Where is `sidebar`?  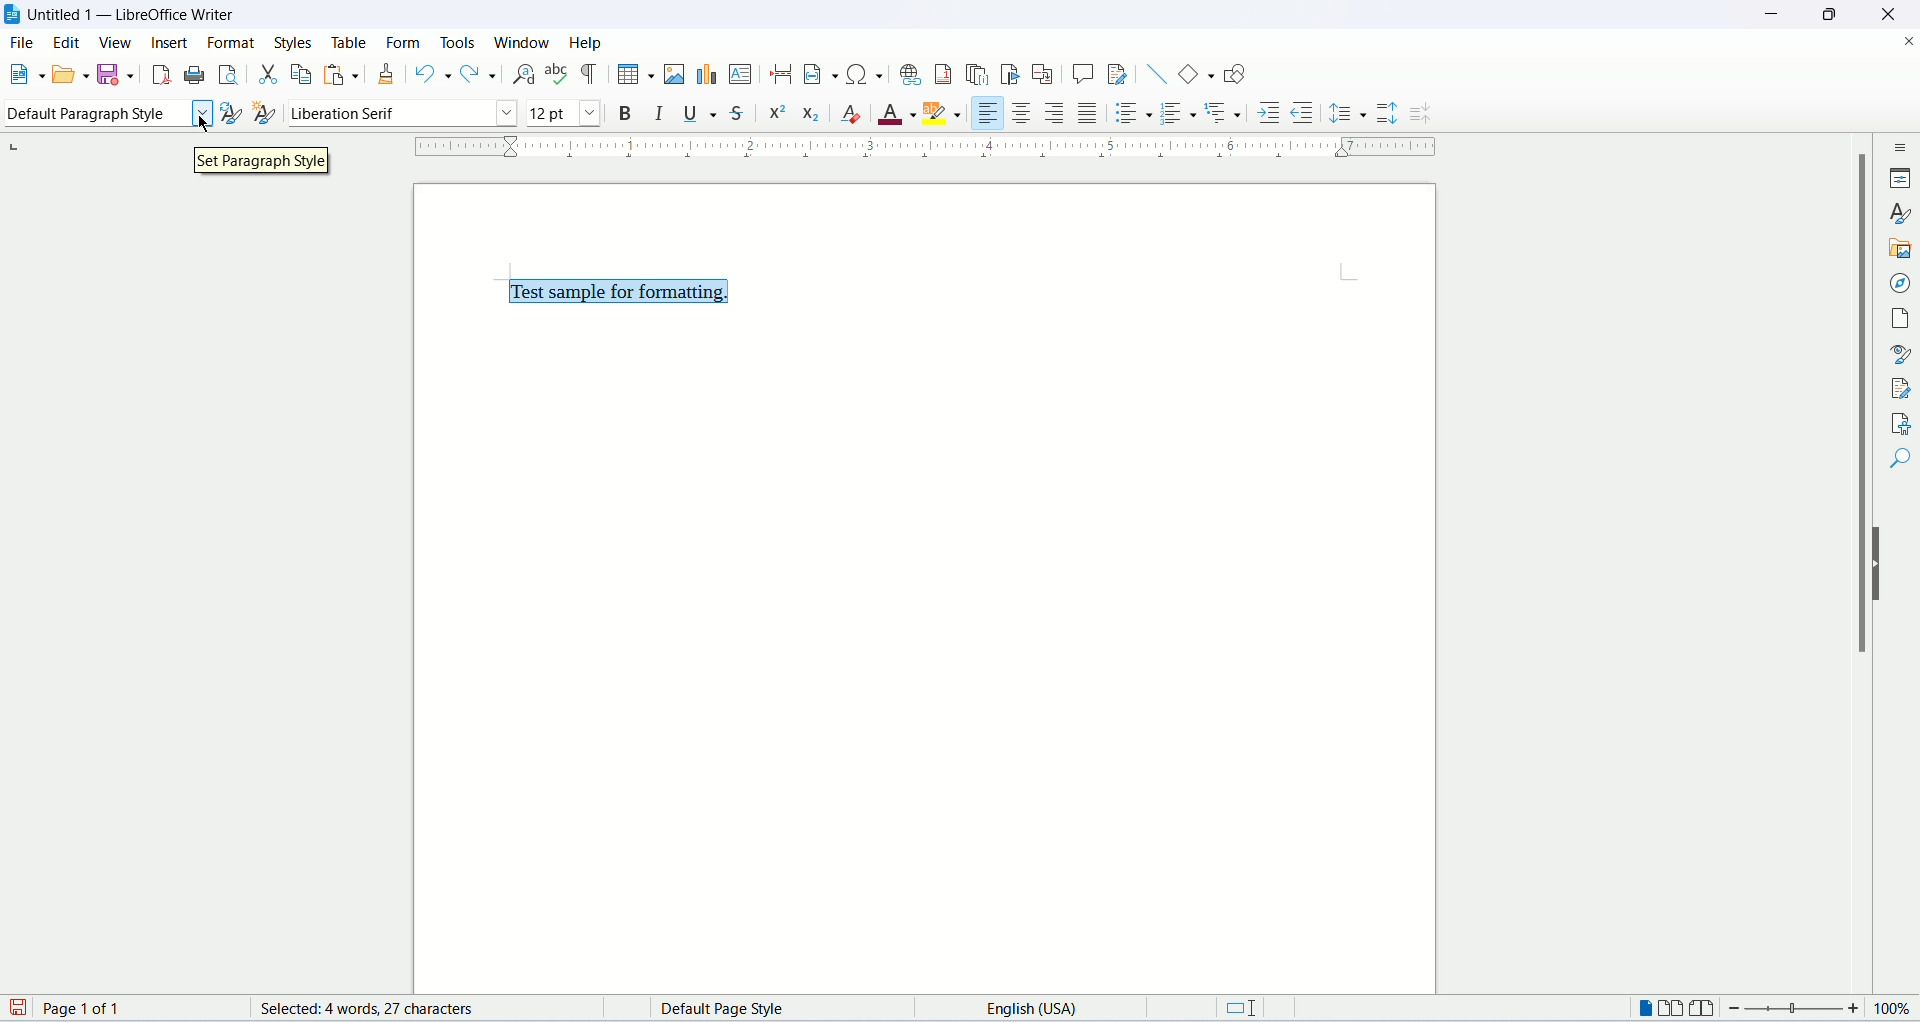 sidebar is located at coordinates (1901, 150).